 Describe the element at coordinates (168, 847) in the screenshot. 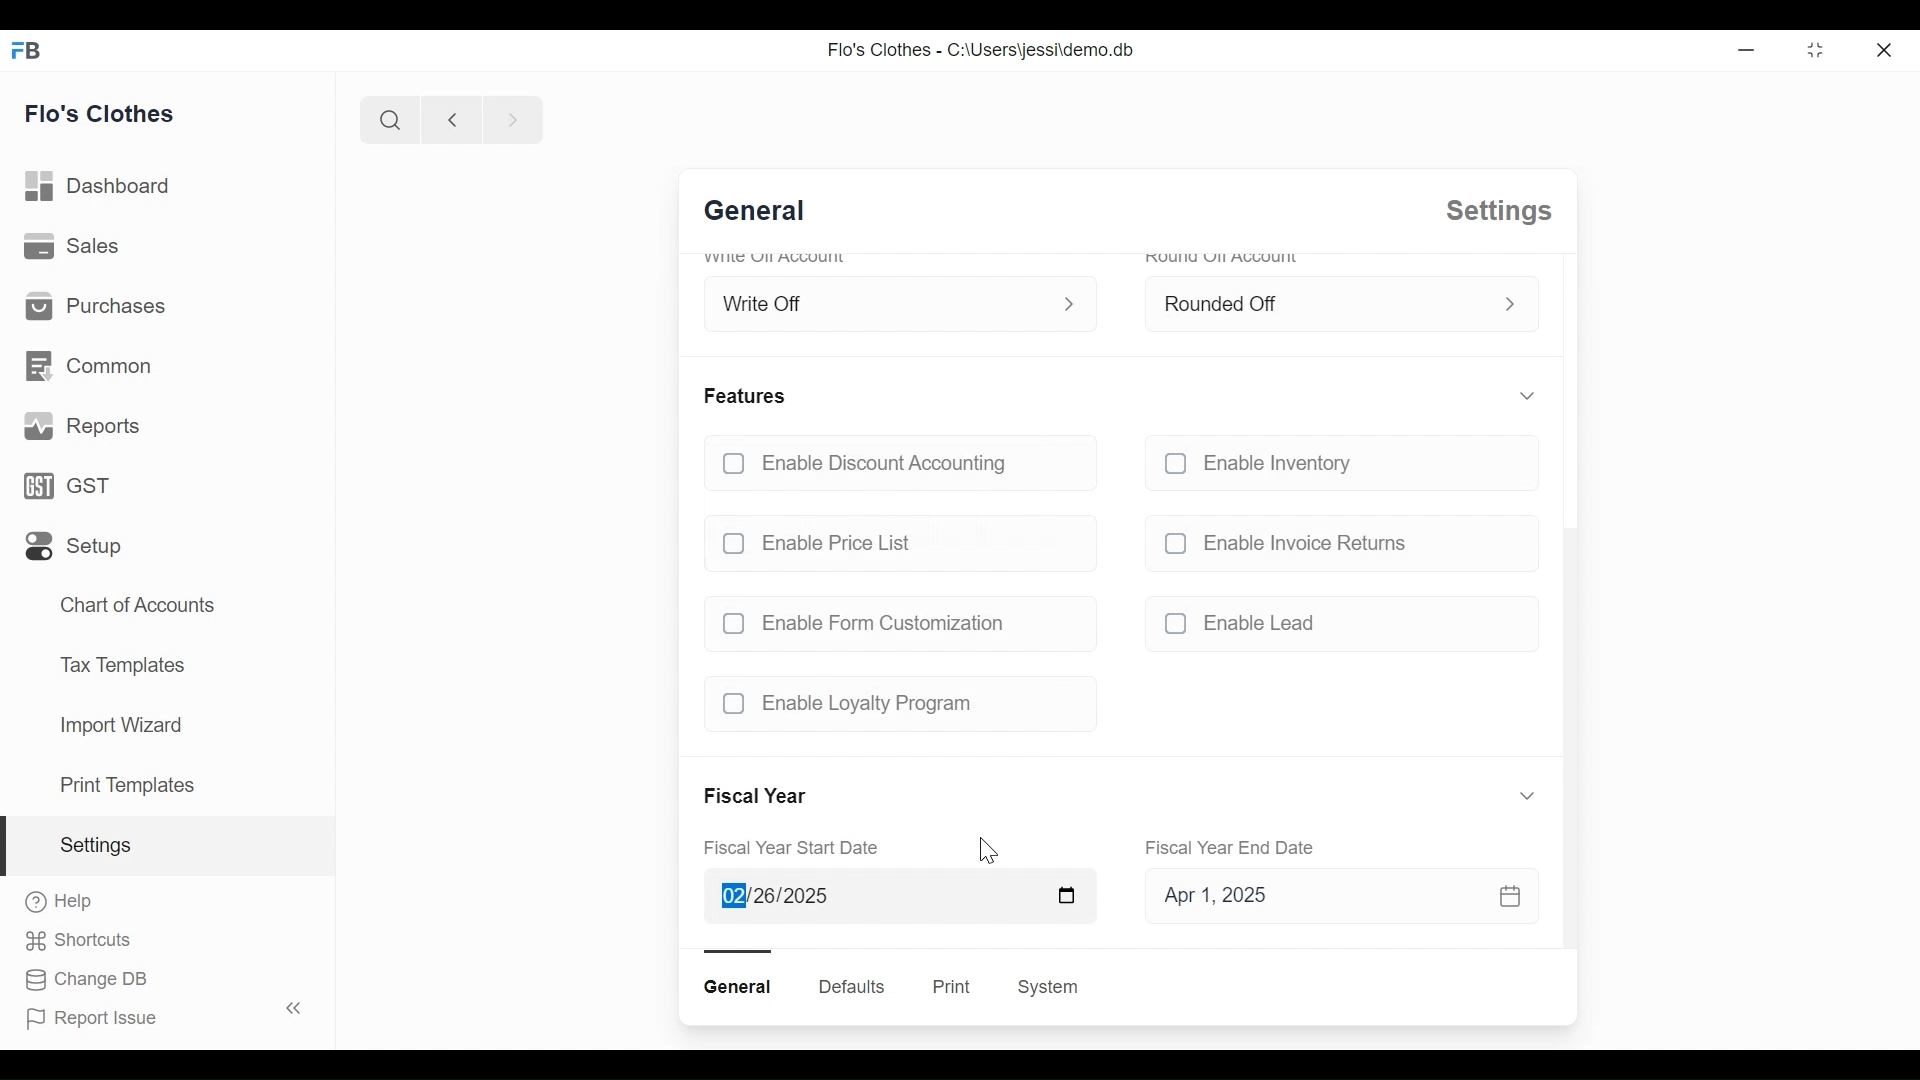

I see `Settings` at that location.